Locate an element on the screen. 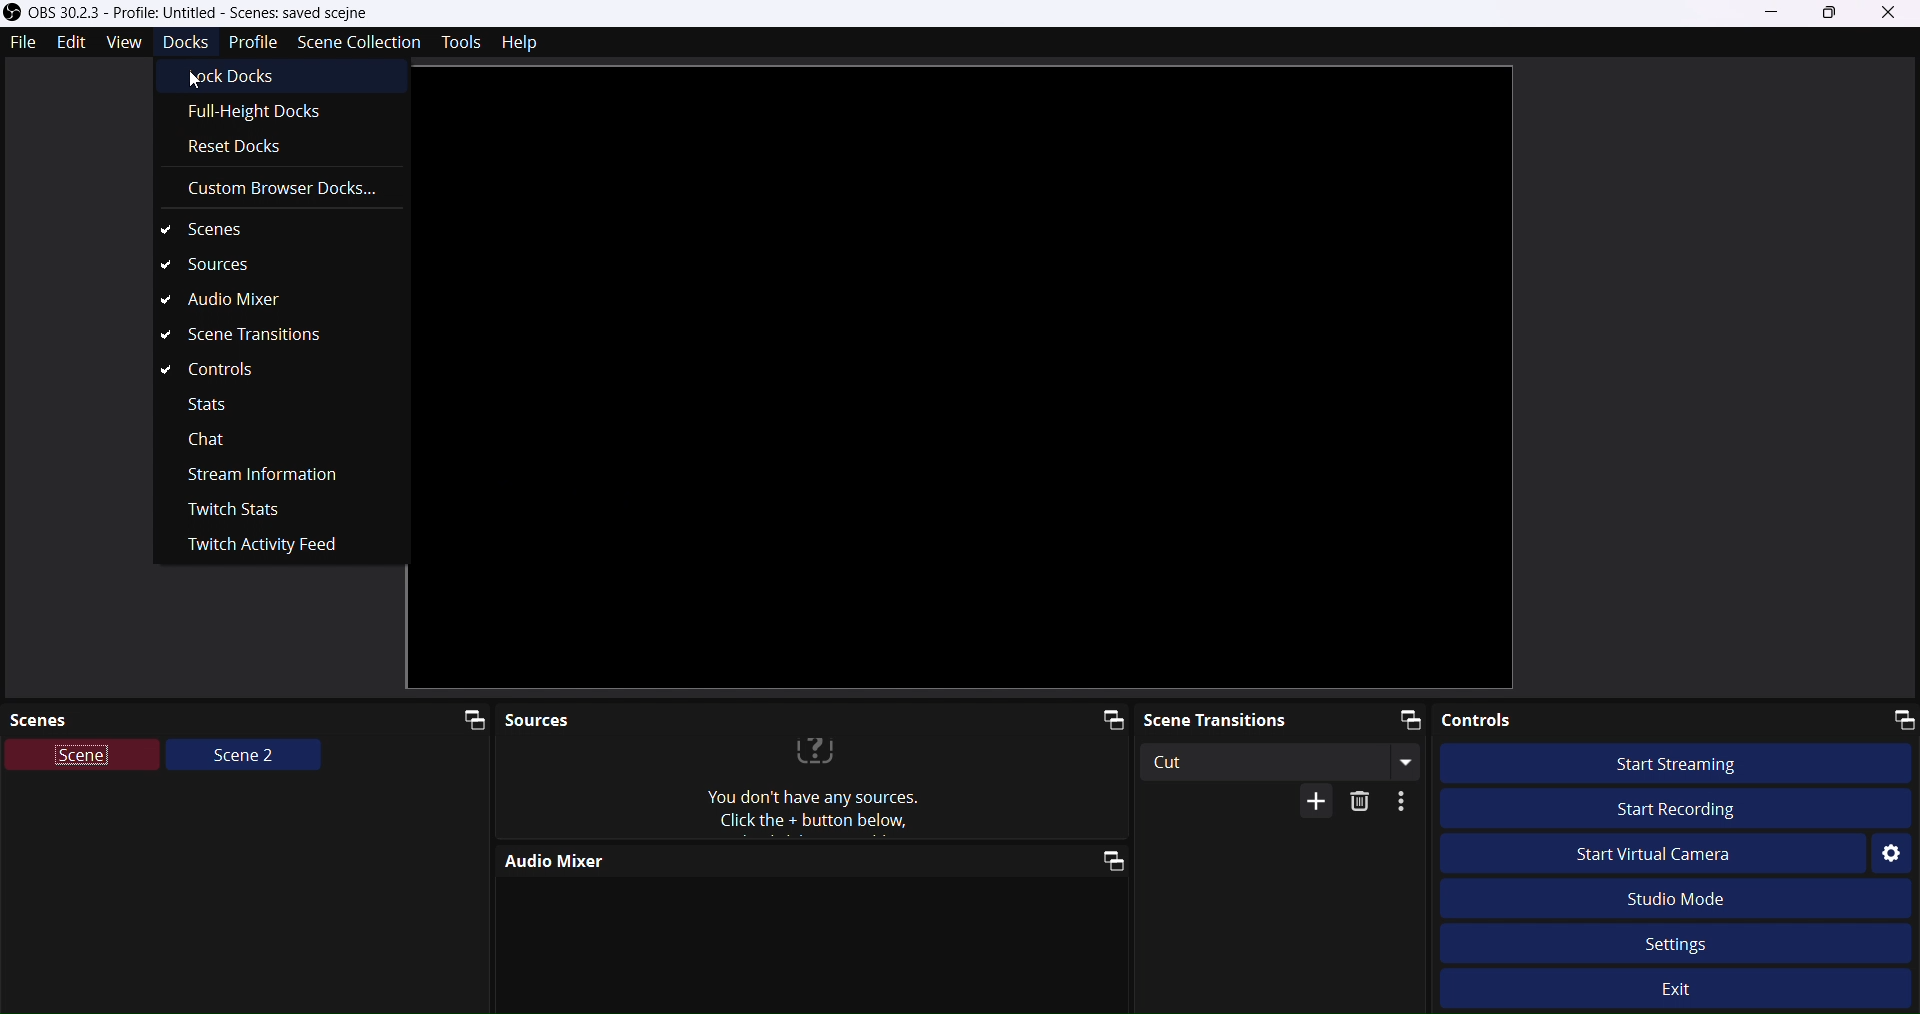 This screenshot has height=1014, width=1920. Scenes is located at coordinates (210, 717).